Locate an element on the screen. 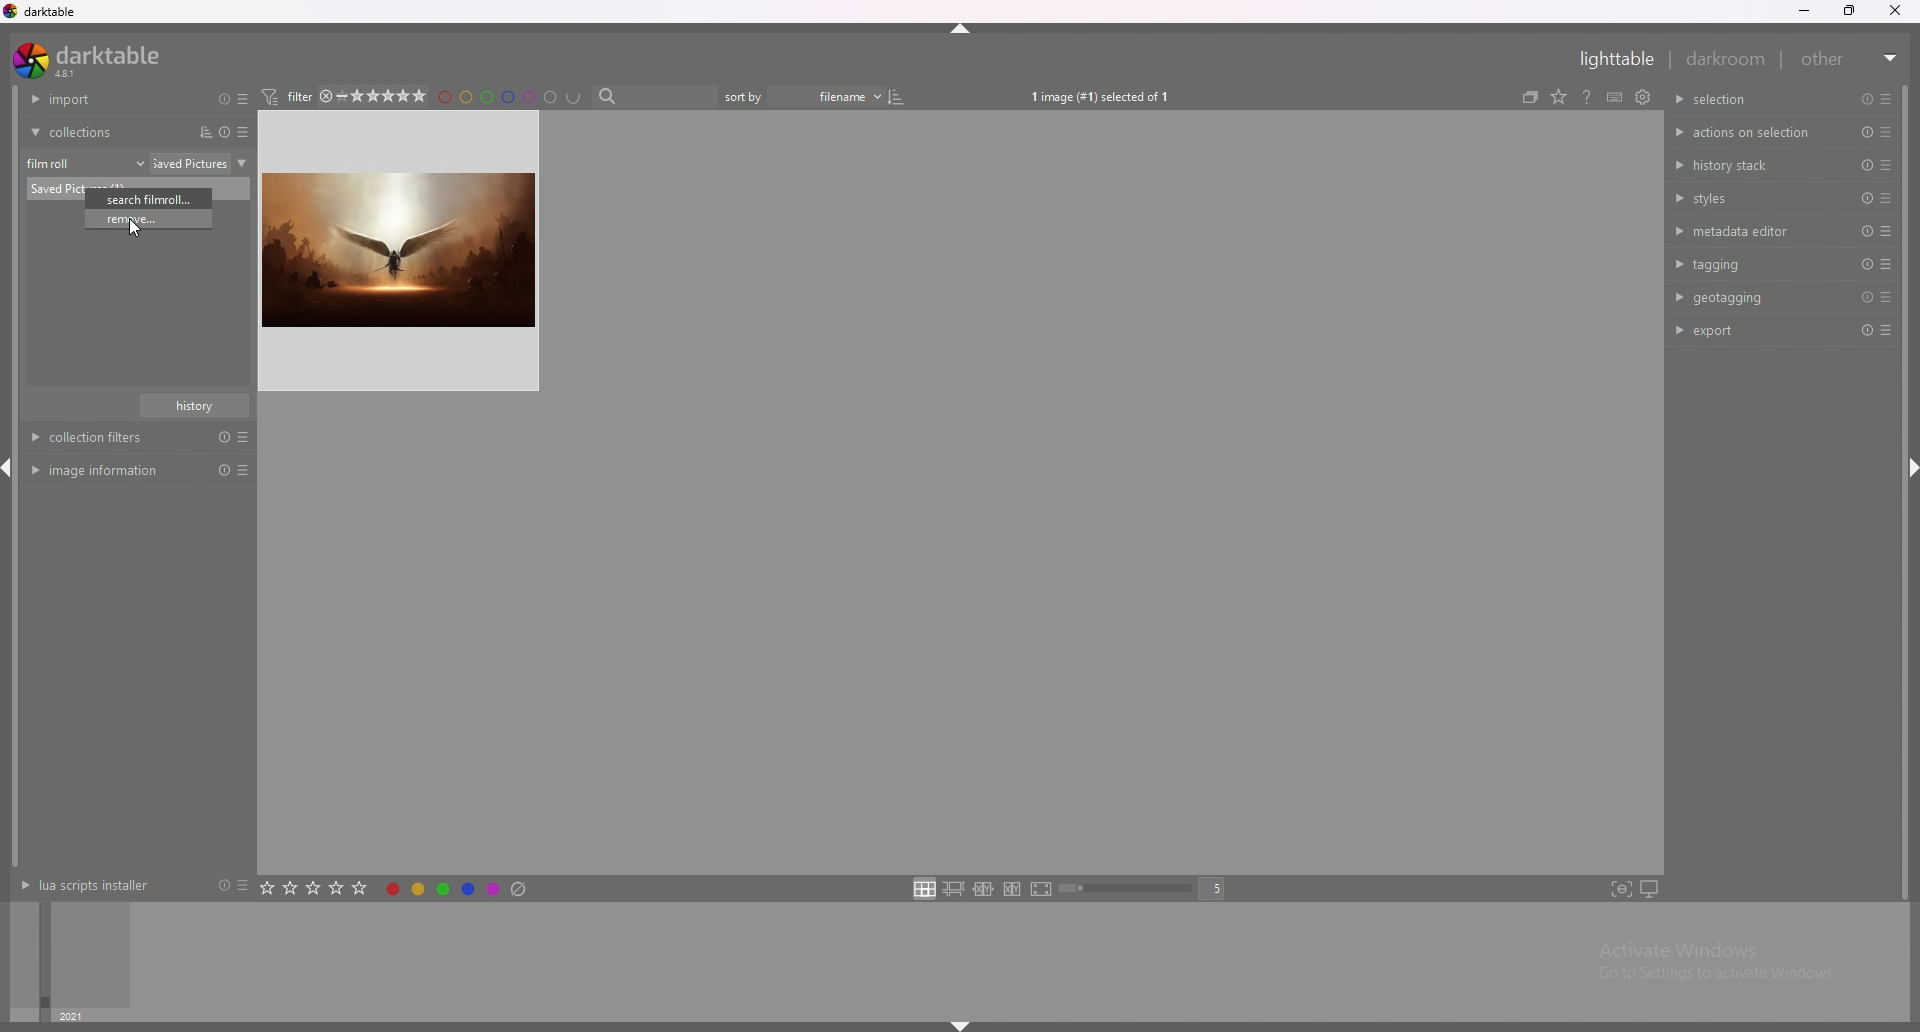 The height and width of the screenshot is (1032, 1920). reset is located at coordinates (1868, 133).